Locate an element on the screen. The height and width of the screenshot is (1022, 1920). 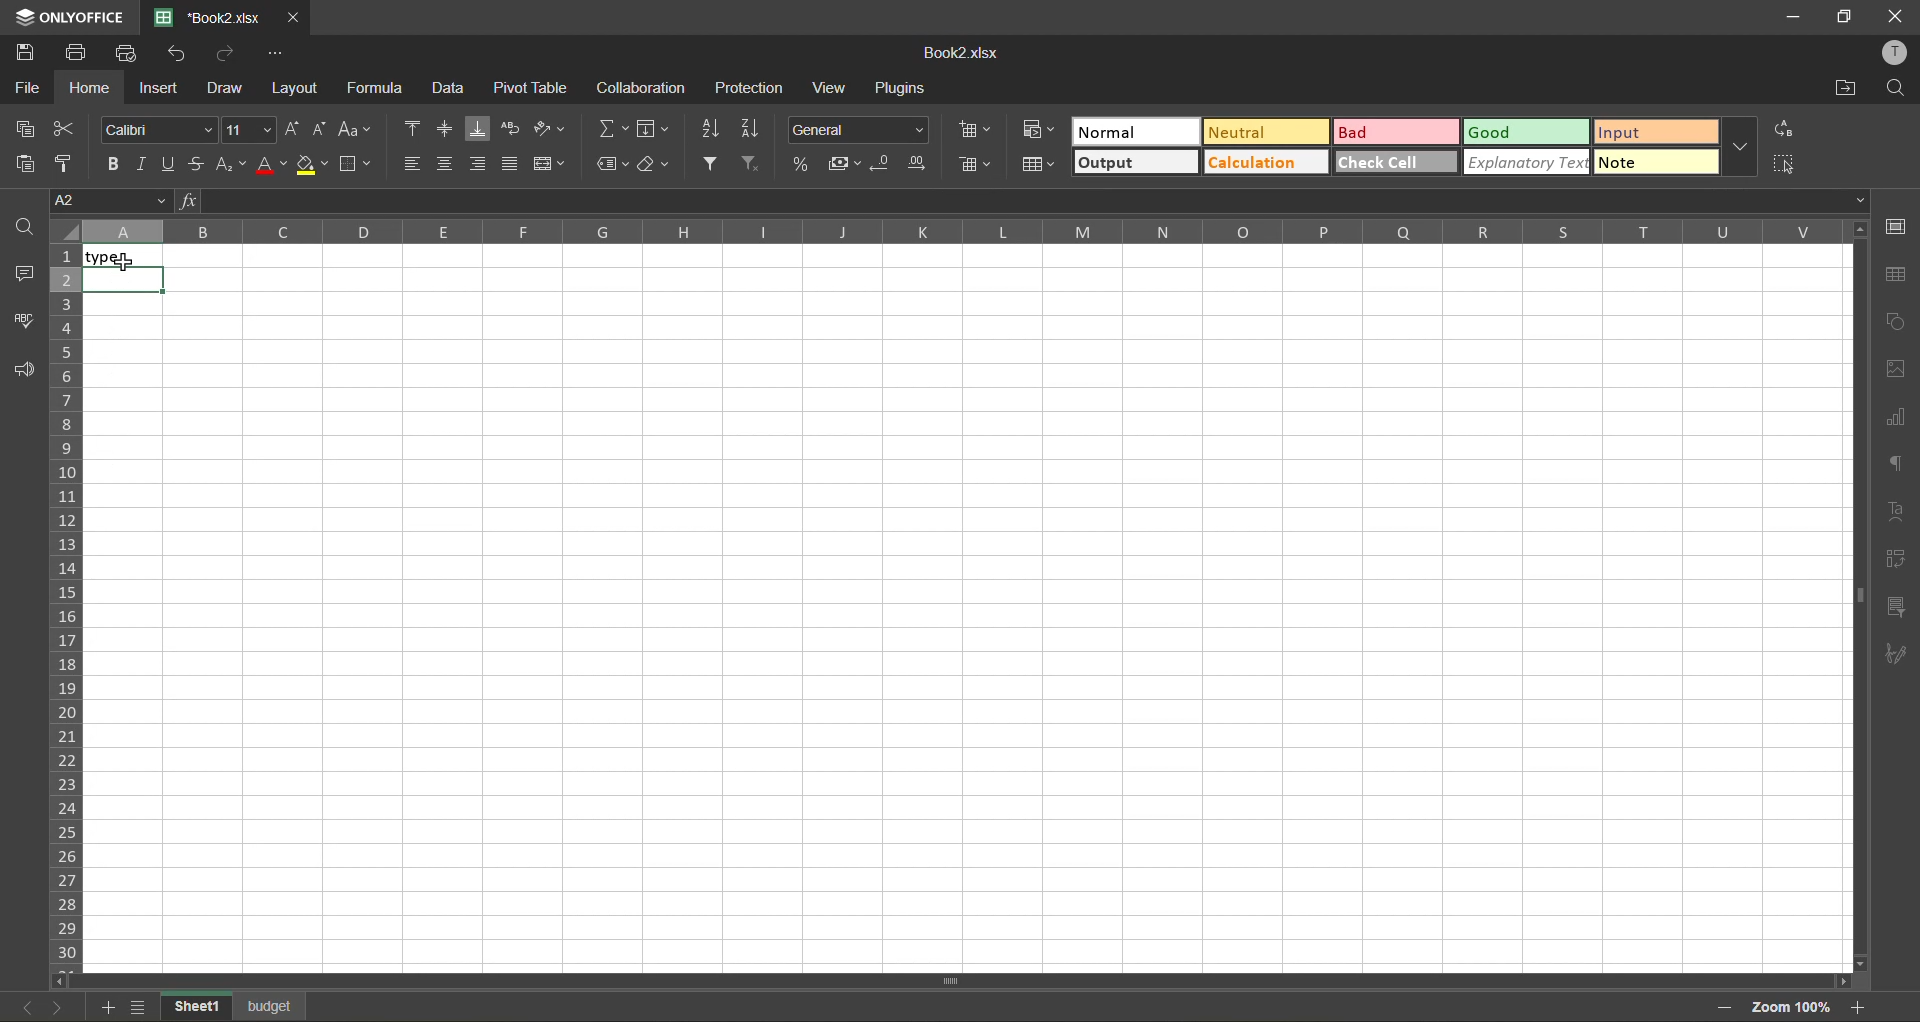
delete cells is located at coordinates (973, 165).